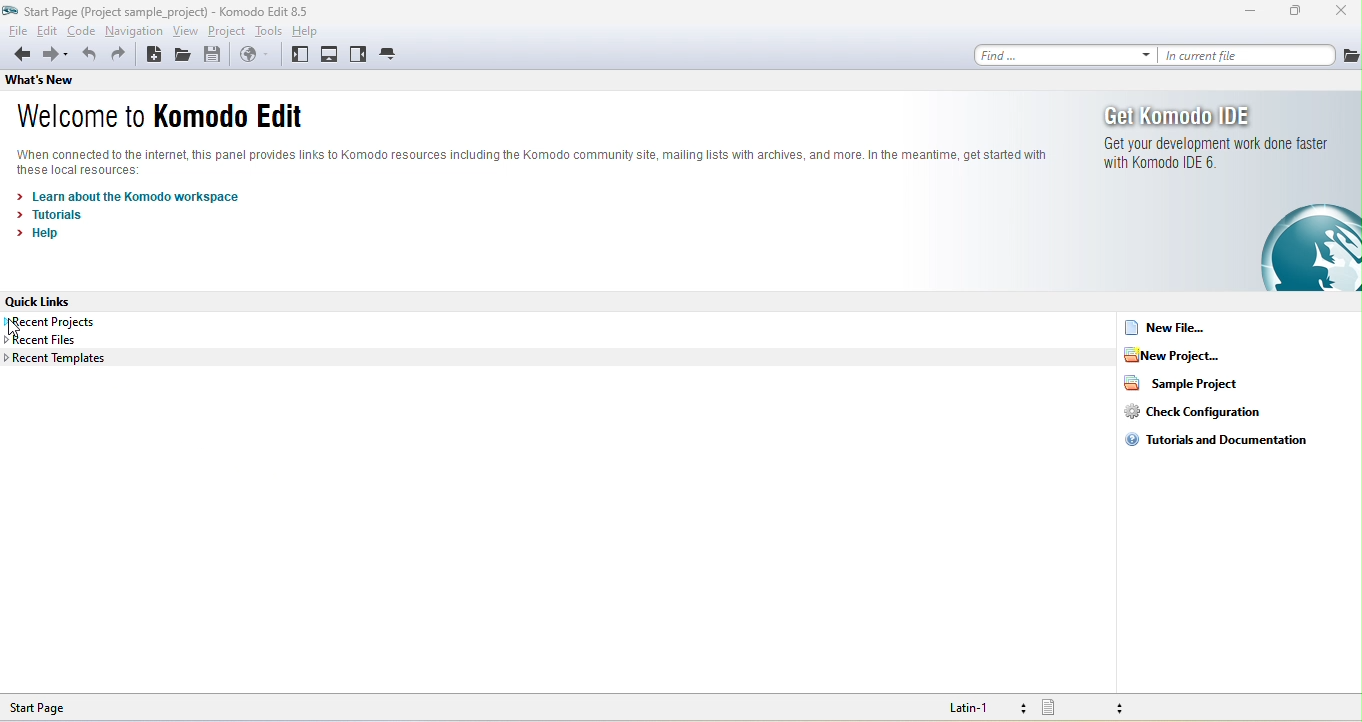  I want to click on tutorials and documentation, so click(1229, 447).